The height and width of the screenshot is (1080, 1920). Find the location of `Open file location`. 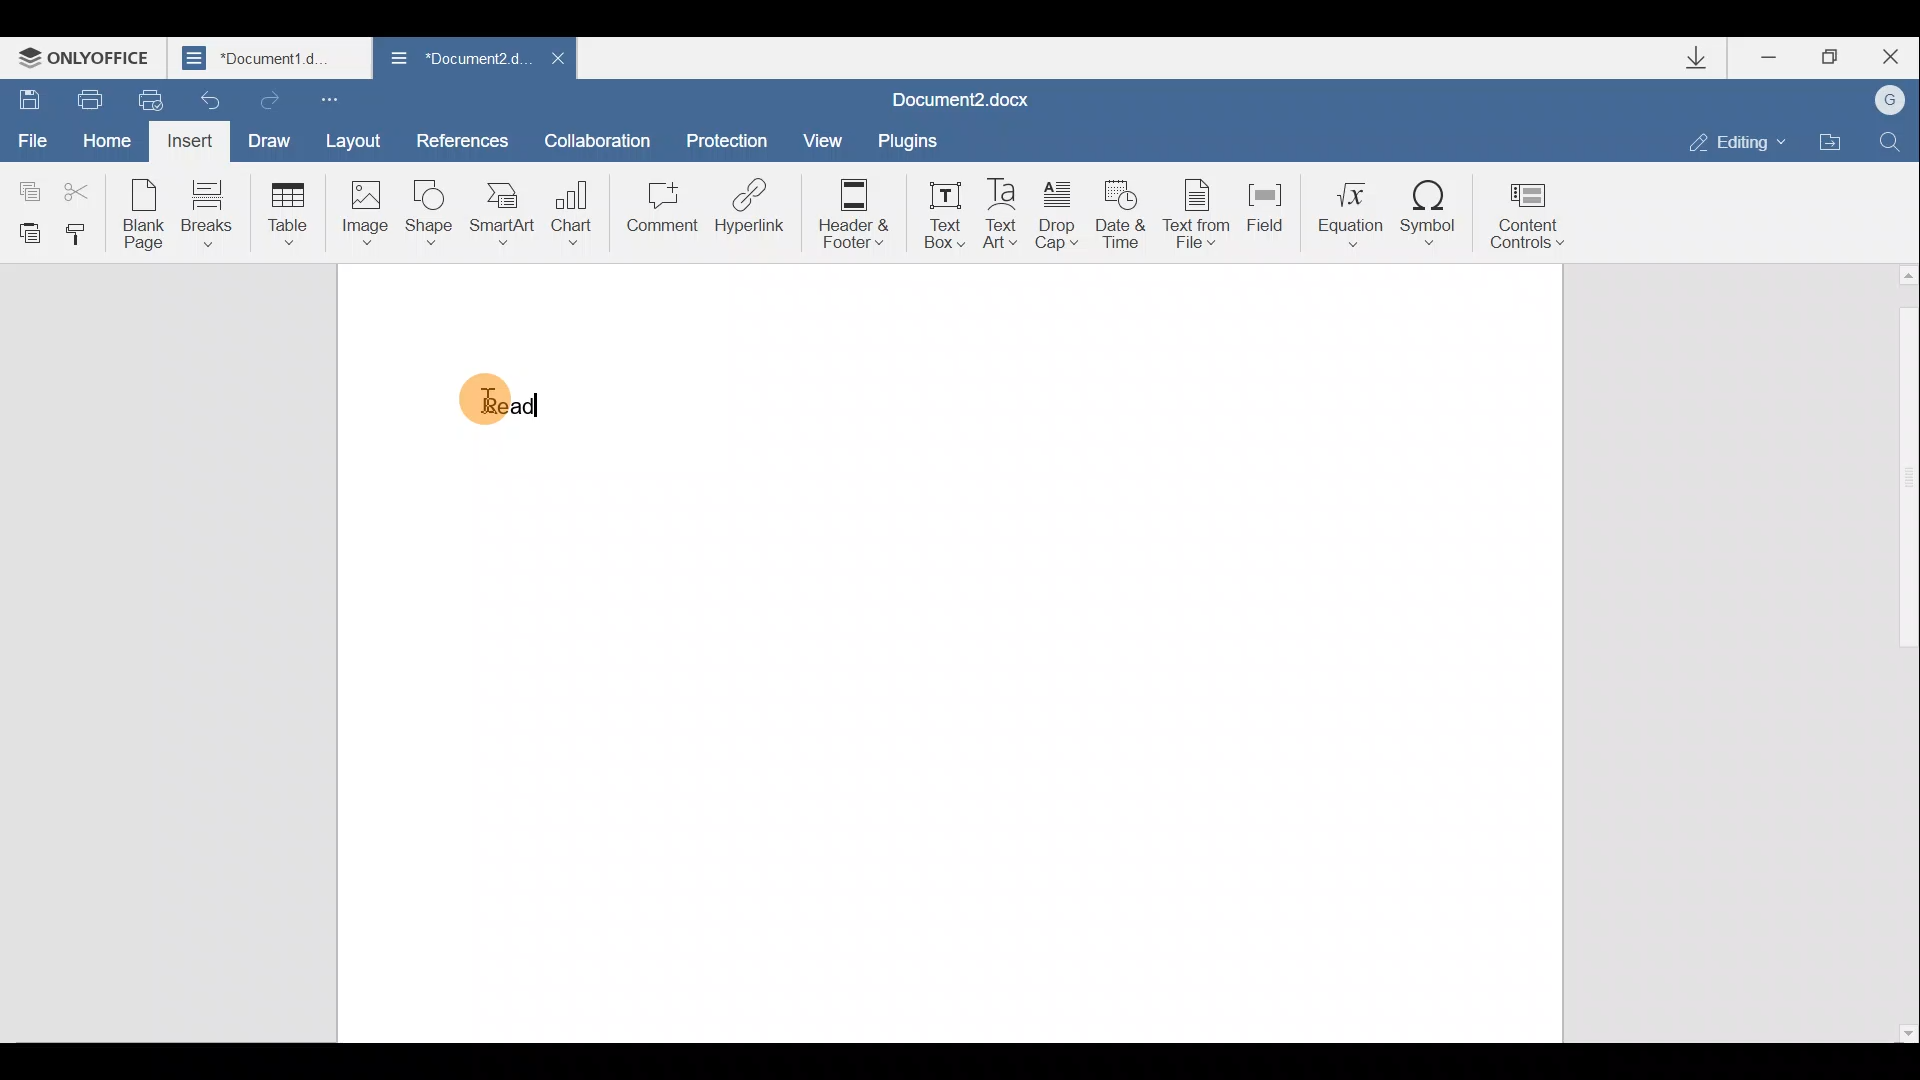

Open file location is located at coordinates (1831, 142).